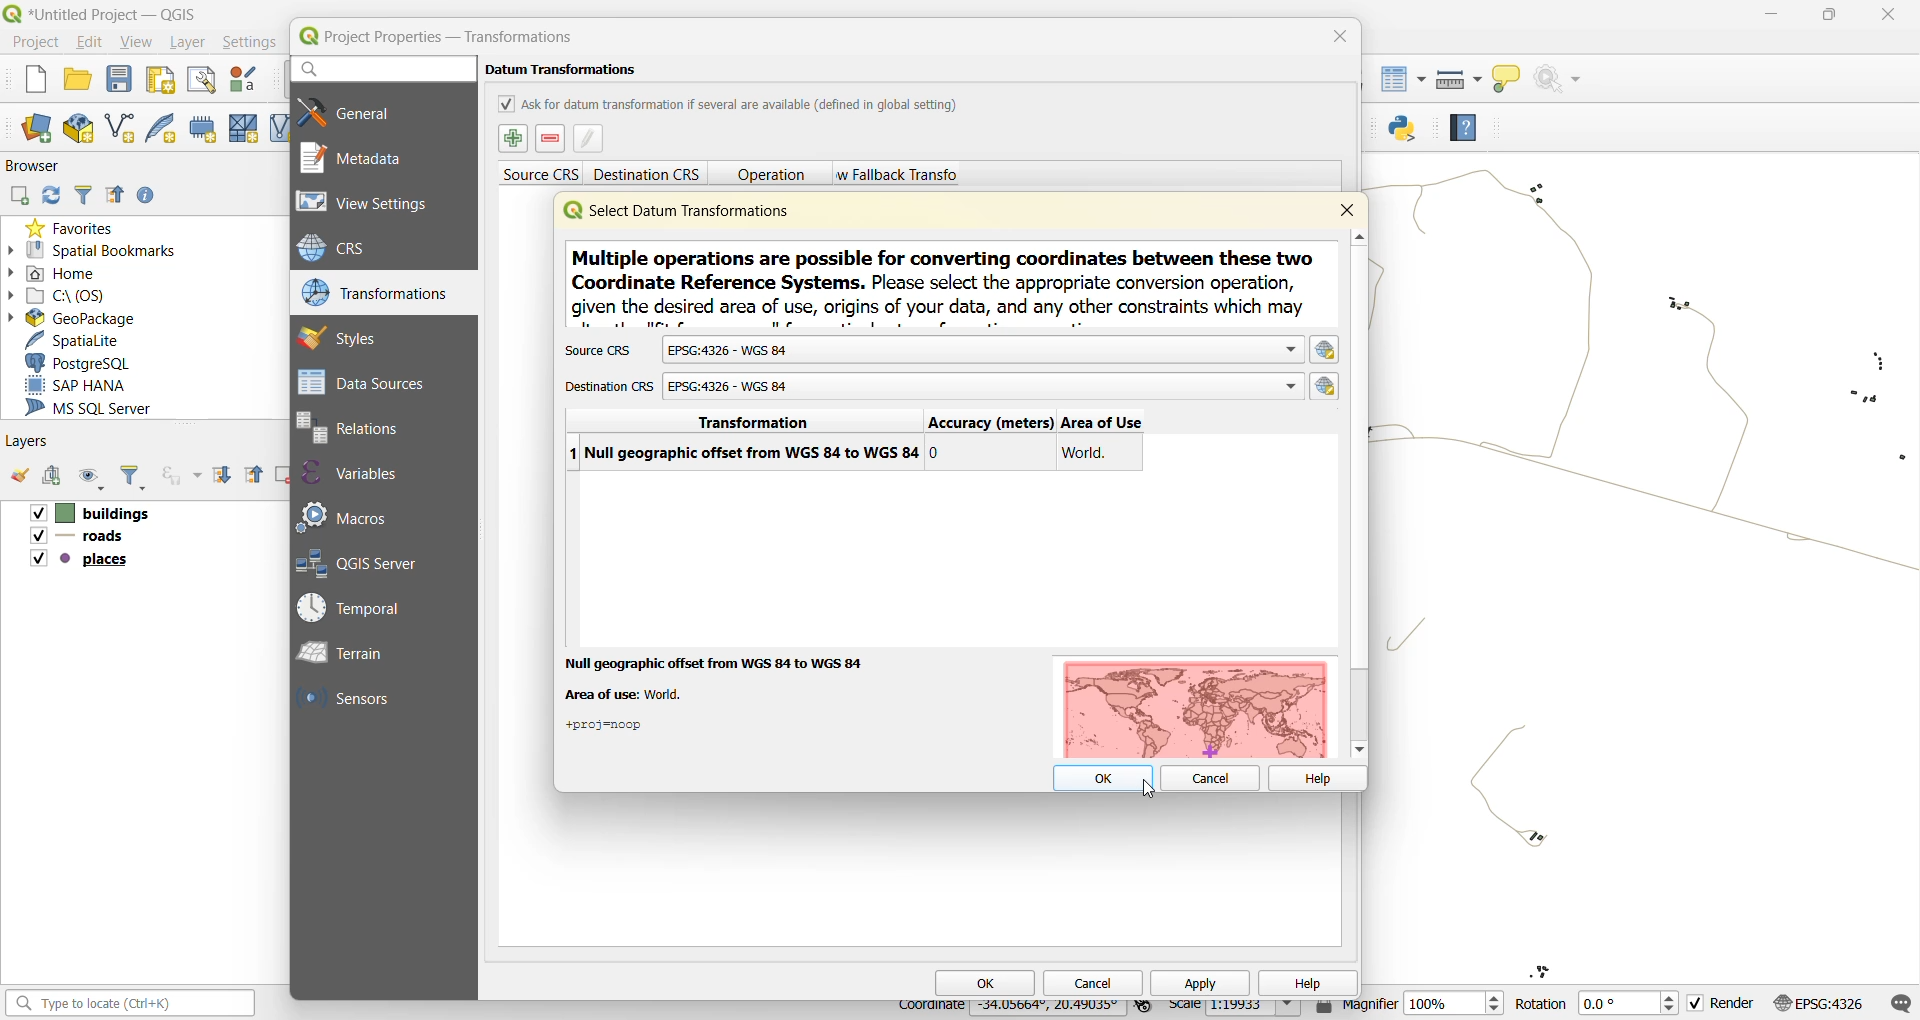 The image size is (1920, 1020). Describe the element at coordinates (366, 382) in the screenshot. I see `data sources` at that location.